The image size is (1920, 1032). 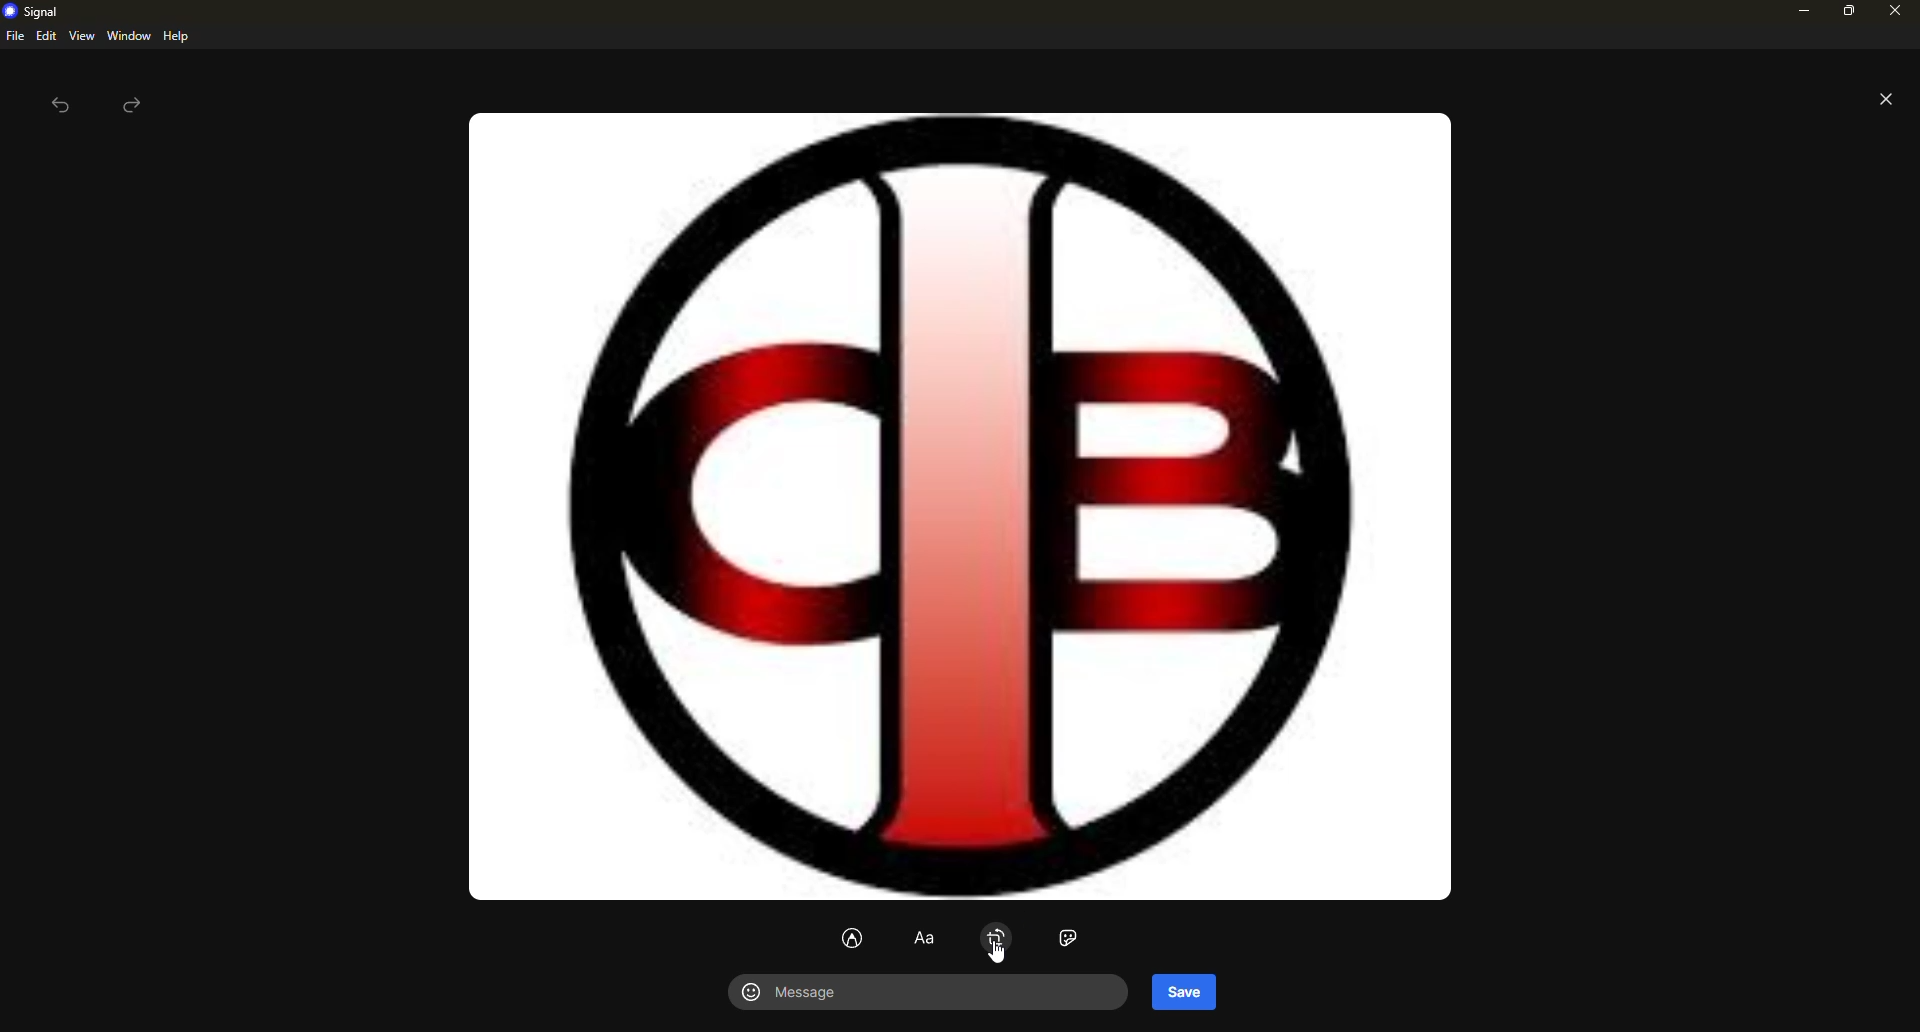 What do you see at coordinates (1846, 15) in the screenshot?
I see `maximize` at bounding box center [1846, 15].